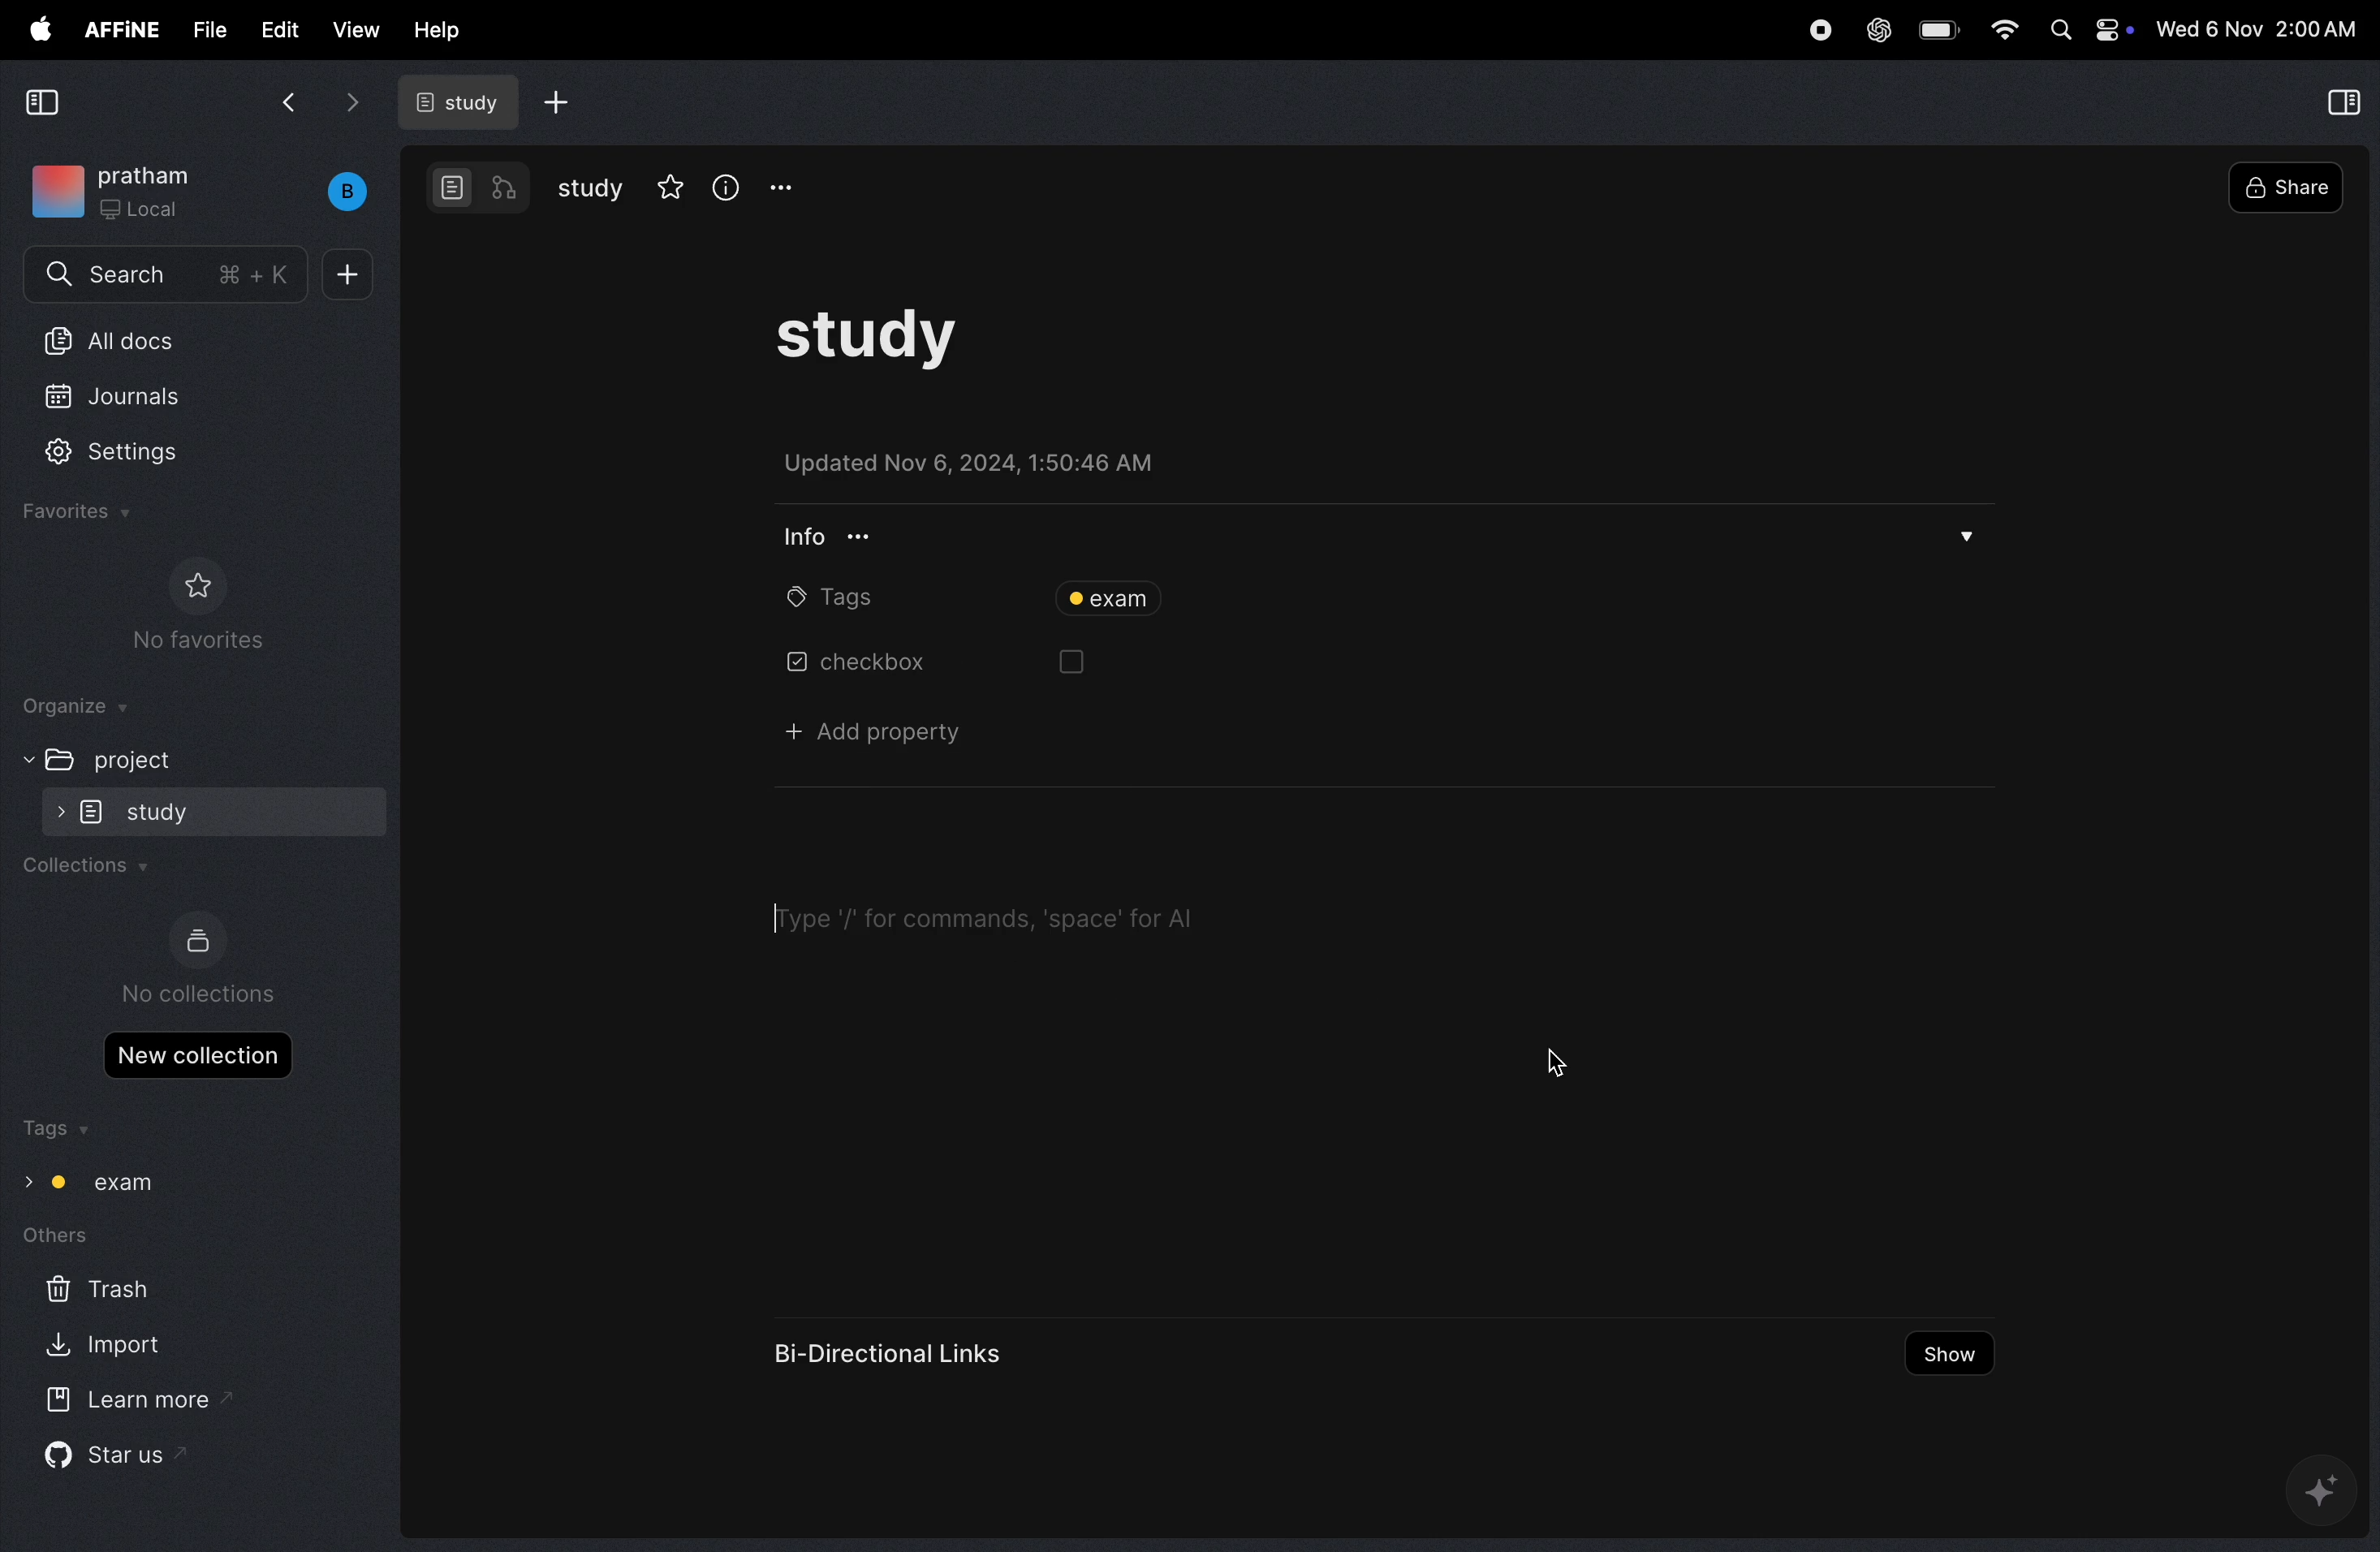 The width and height of the screenshot is (2380, 1552). Describe the element at coordinates (283, 105) in the screenshot. I see `back` at that location.